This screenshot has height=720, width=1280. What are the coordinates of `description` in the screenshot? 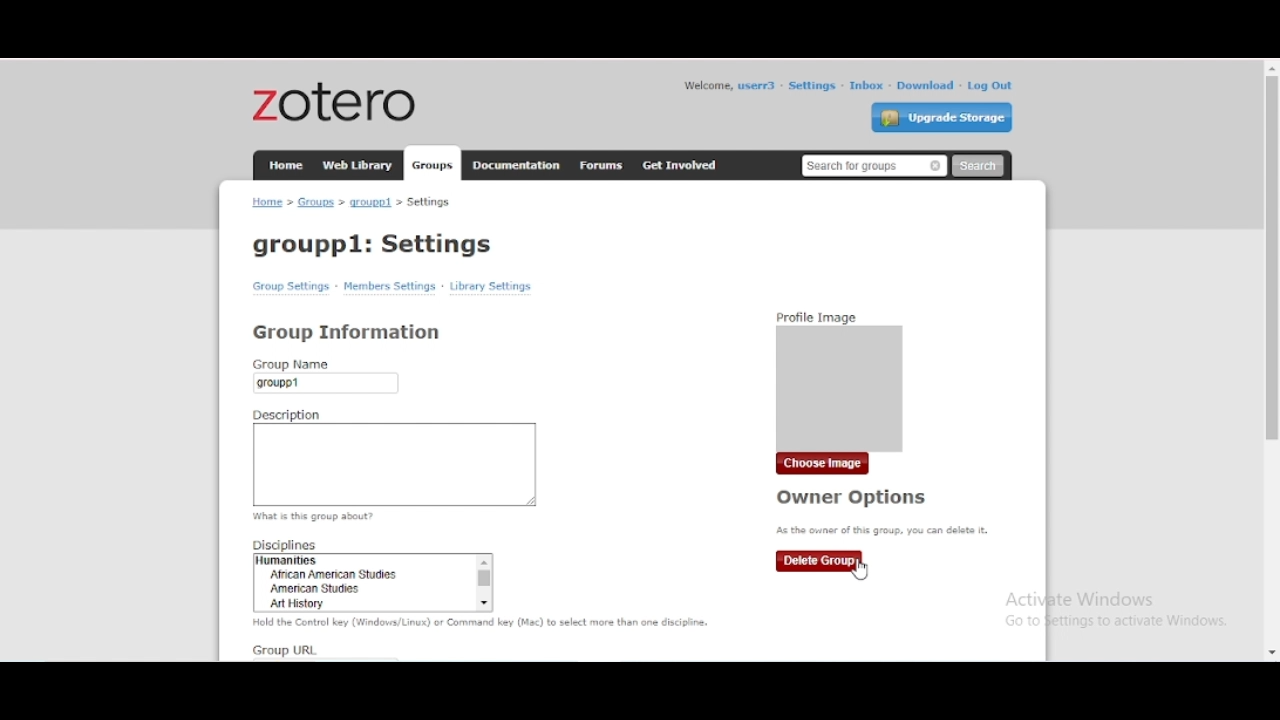 It's located at (395, 458).